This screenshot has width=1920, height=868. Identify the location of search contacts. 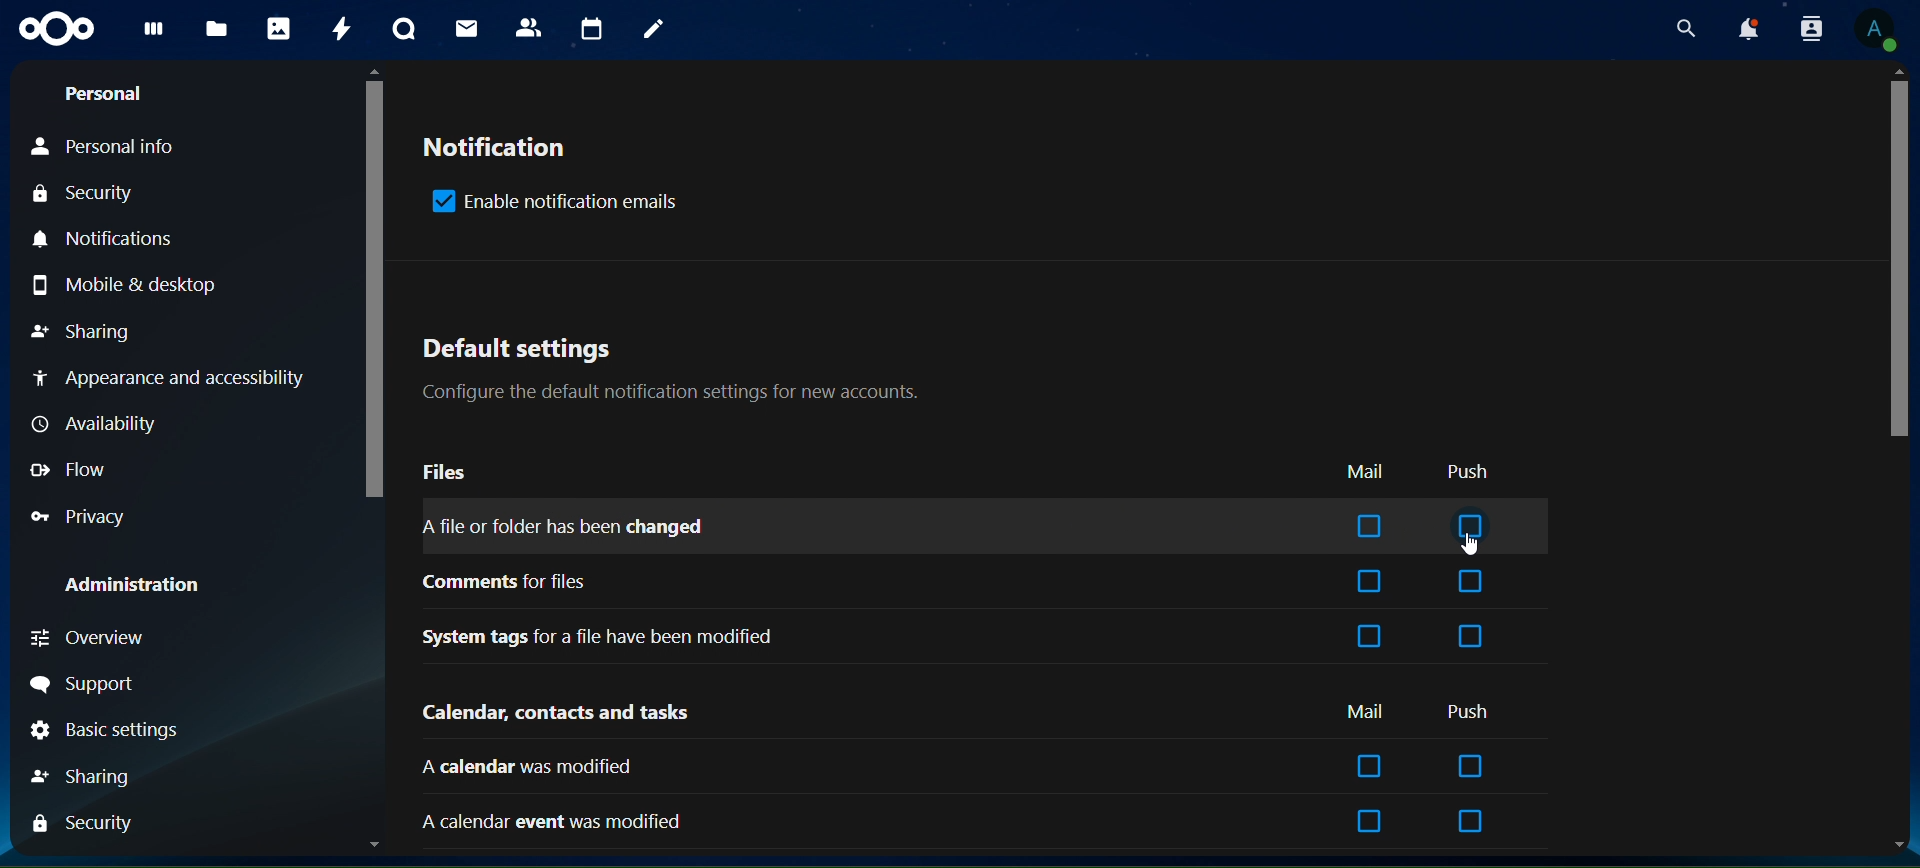
(1811, 30).